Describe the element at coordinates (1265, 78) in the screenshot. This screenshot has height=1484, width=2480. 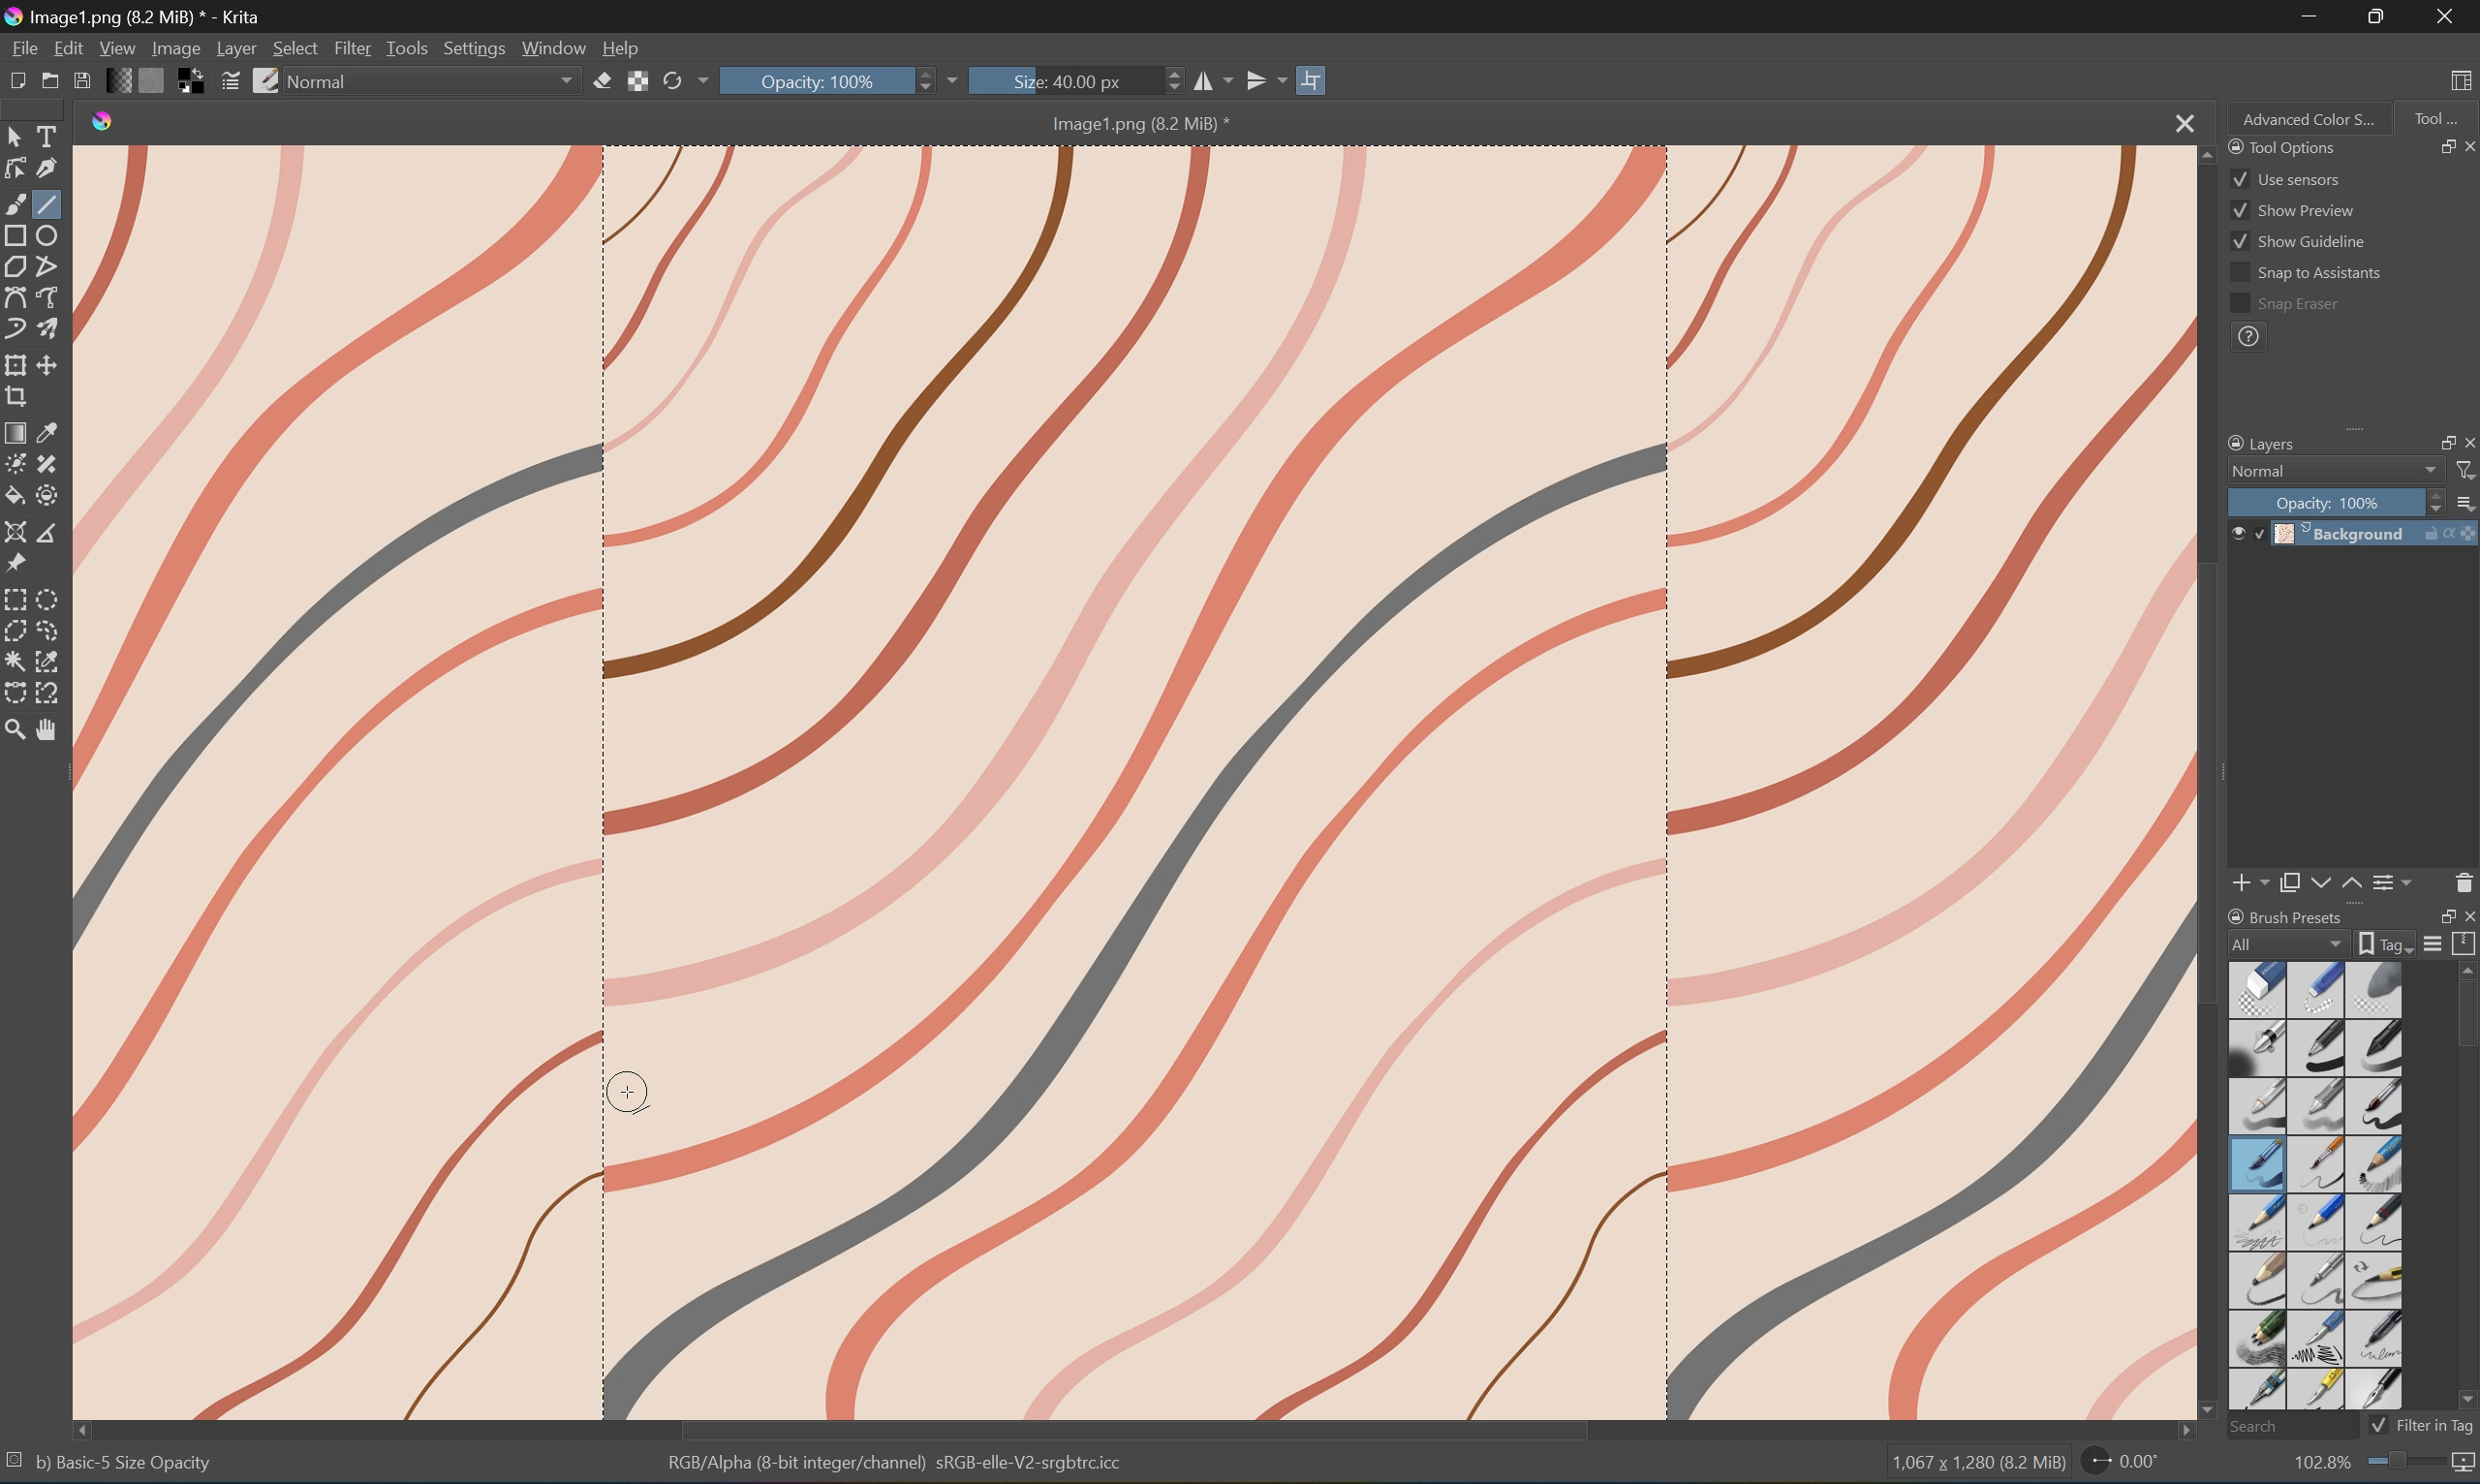
I see `Vertical Mirror tool` at that location.